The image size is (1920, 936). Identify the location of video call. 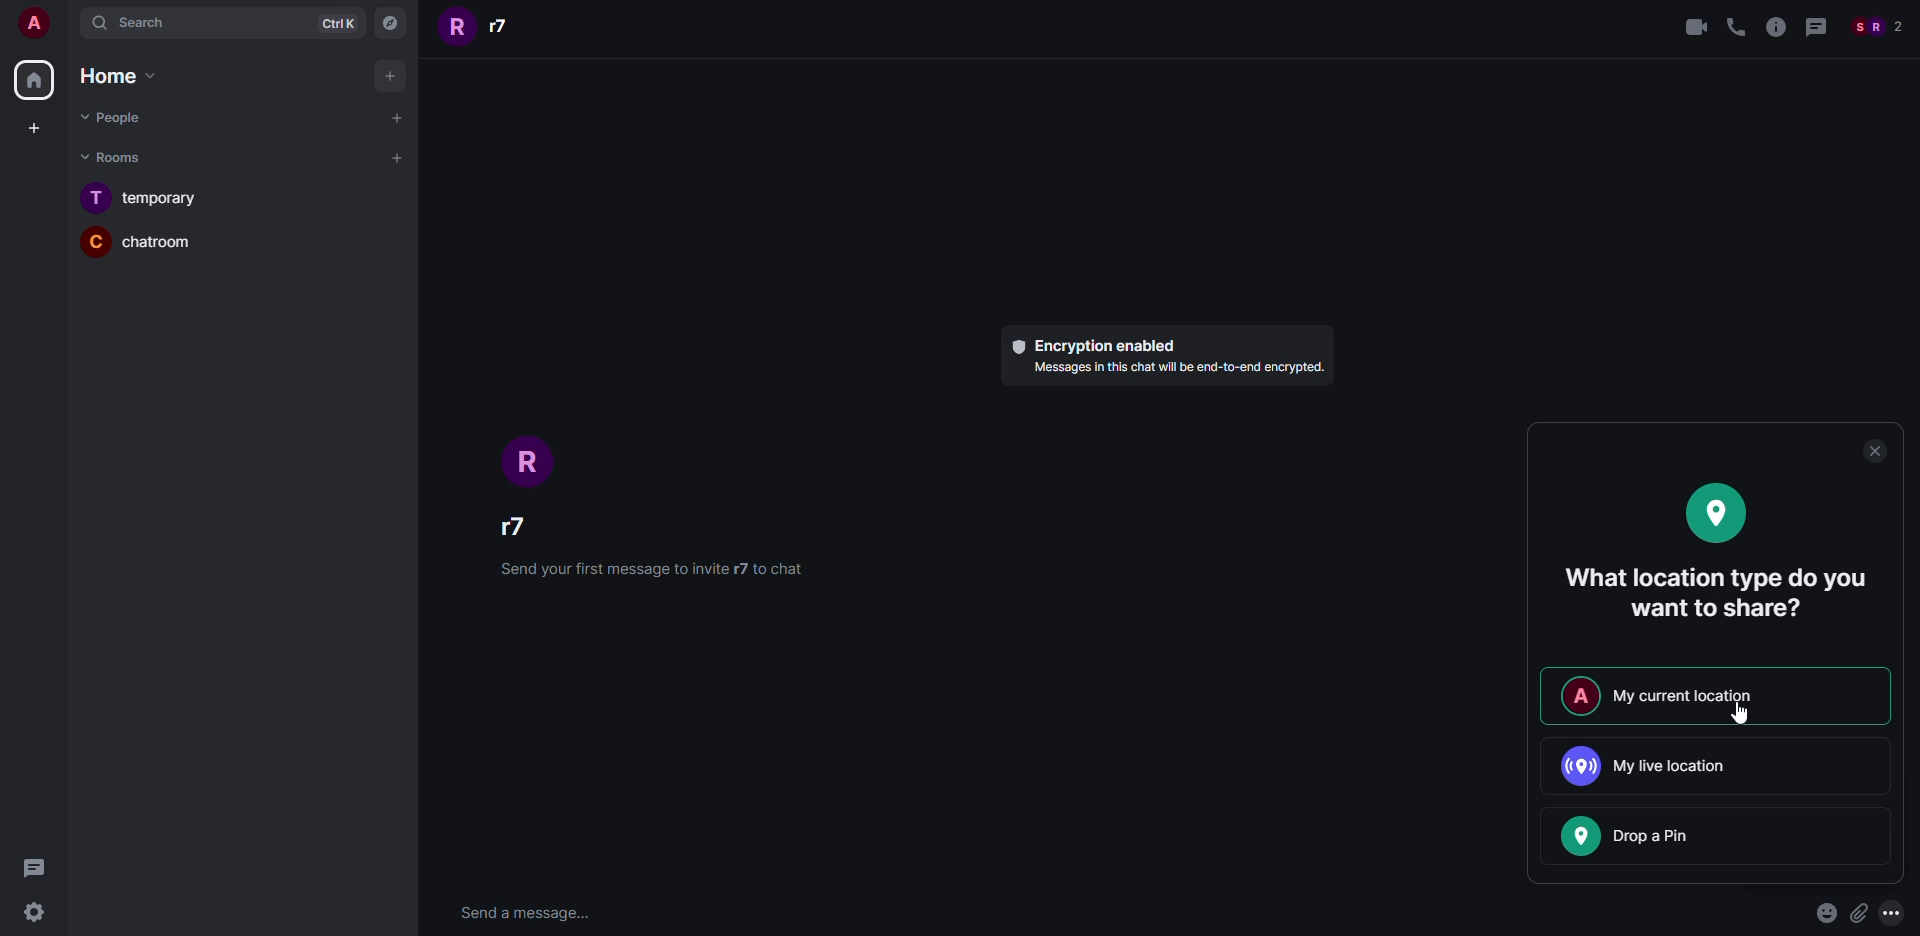
(1695, 28).